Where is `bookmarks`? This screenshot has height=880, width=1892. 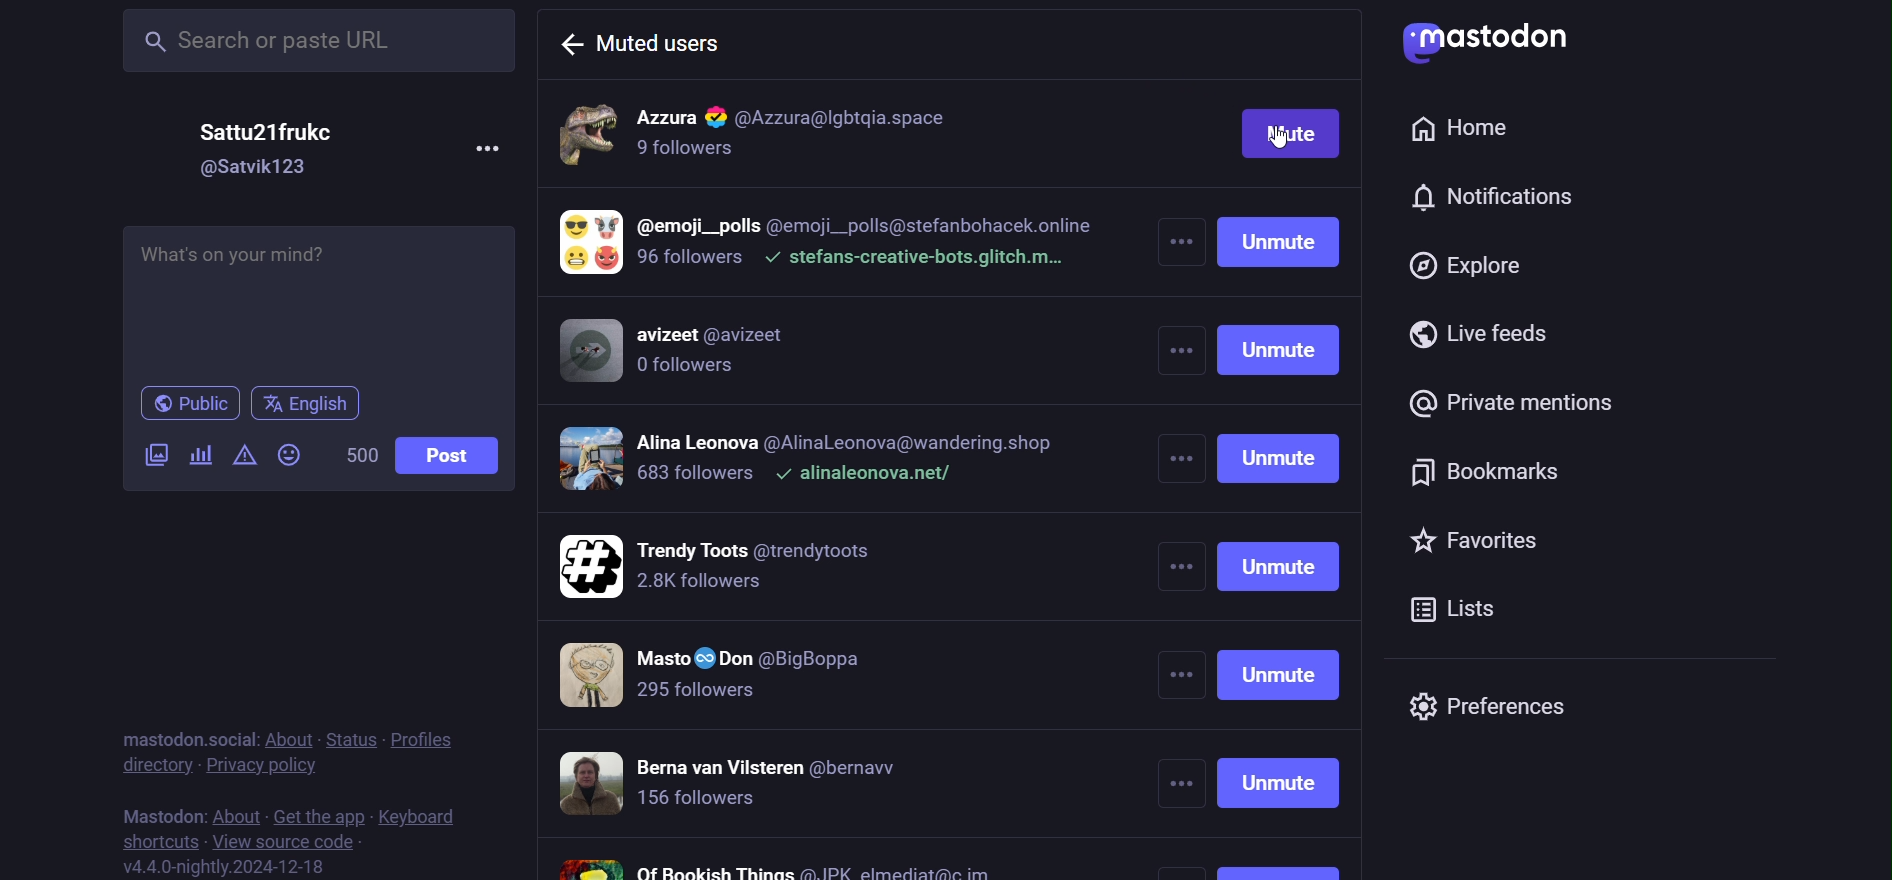 bookmarks is located at coordinates (1497, 473).